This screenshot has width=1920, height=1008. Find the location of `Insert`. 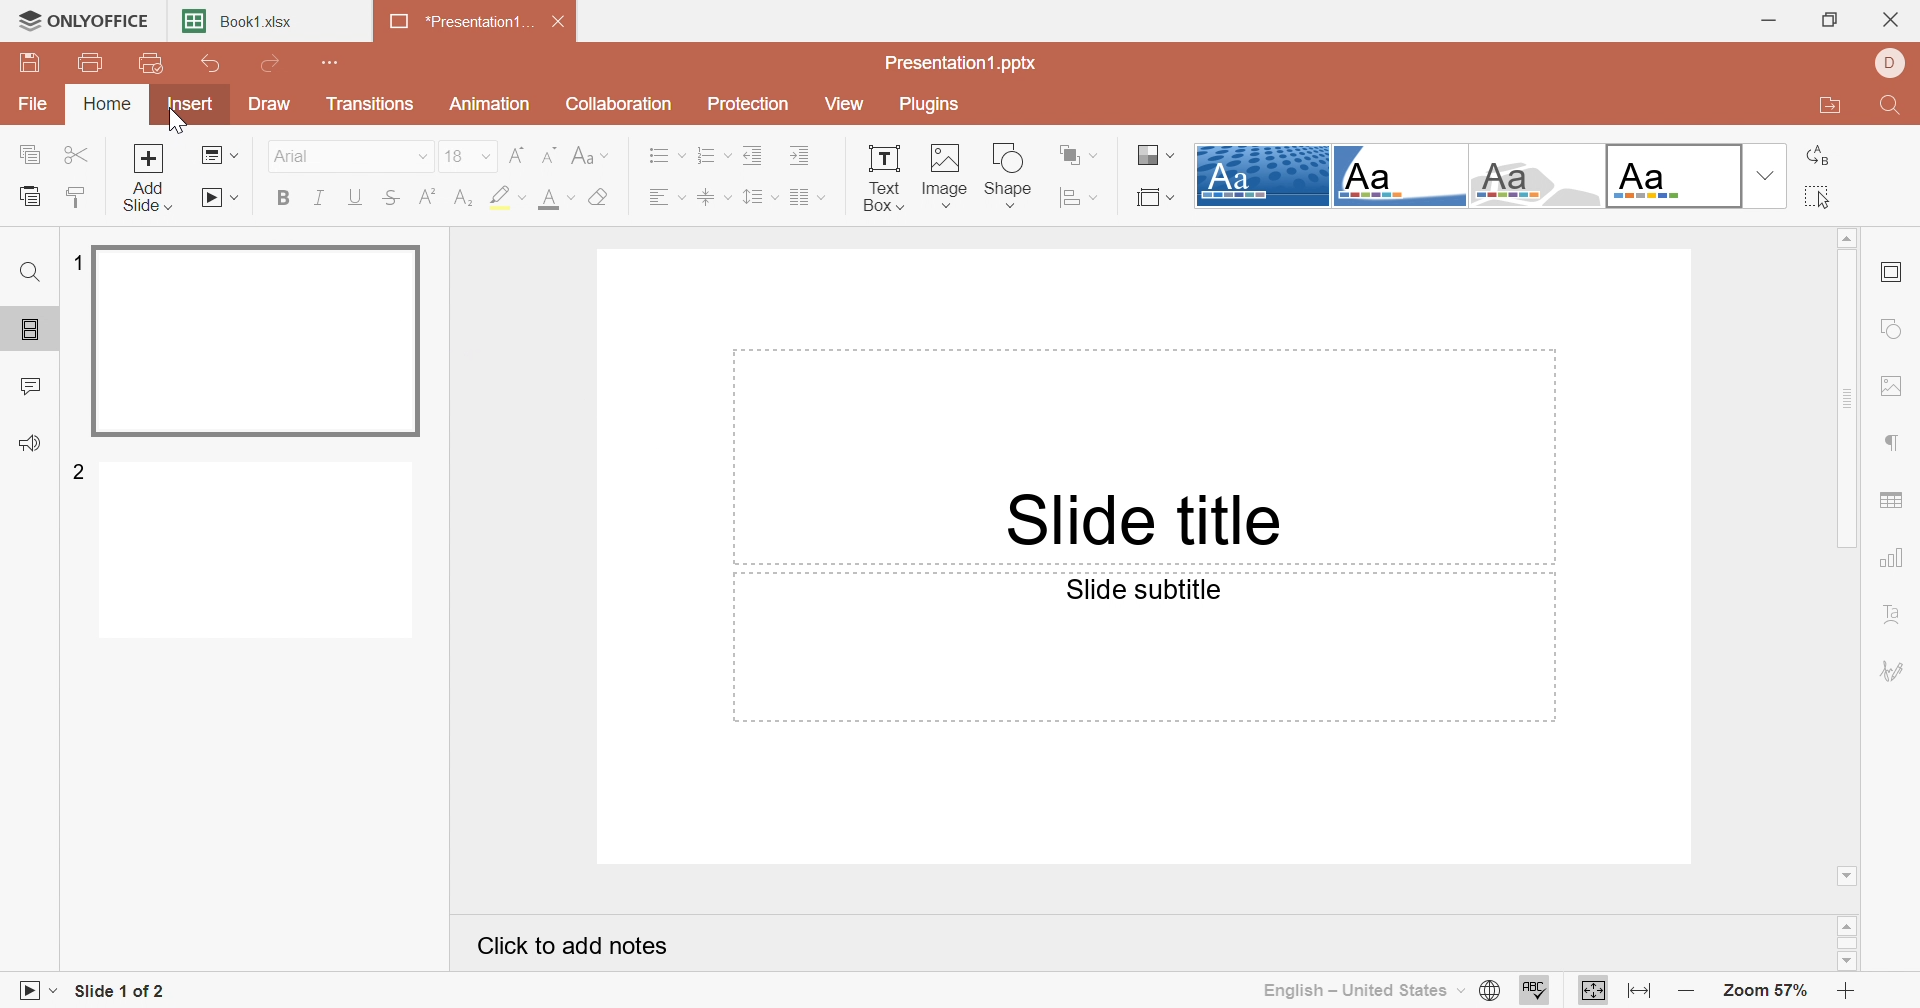

Insert is located at coordinates (190, 107).